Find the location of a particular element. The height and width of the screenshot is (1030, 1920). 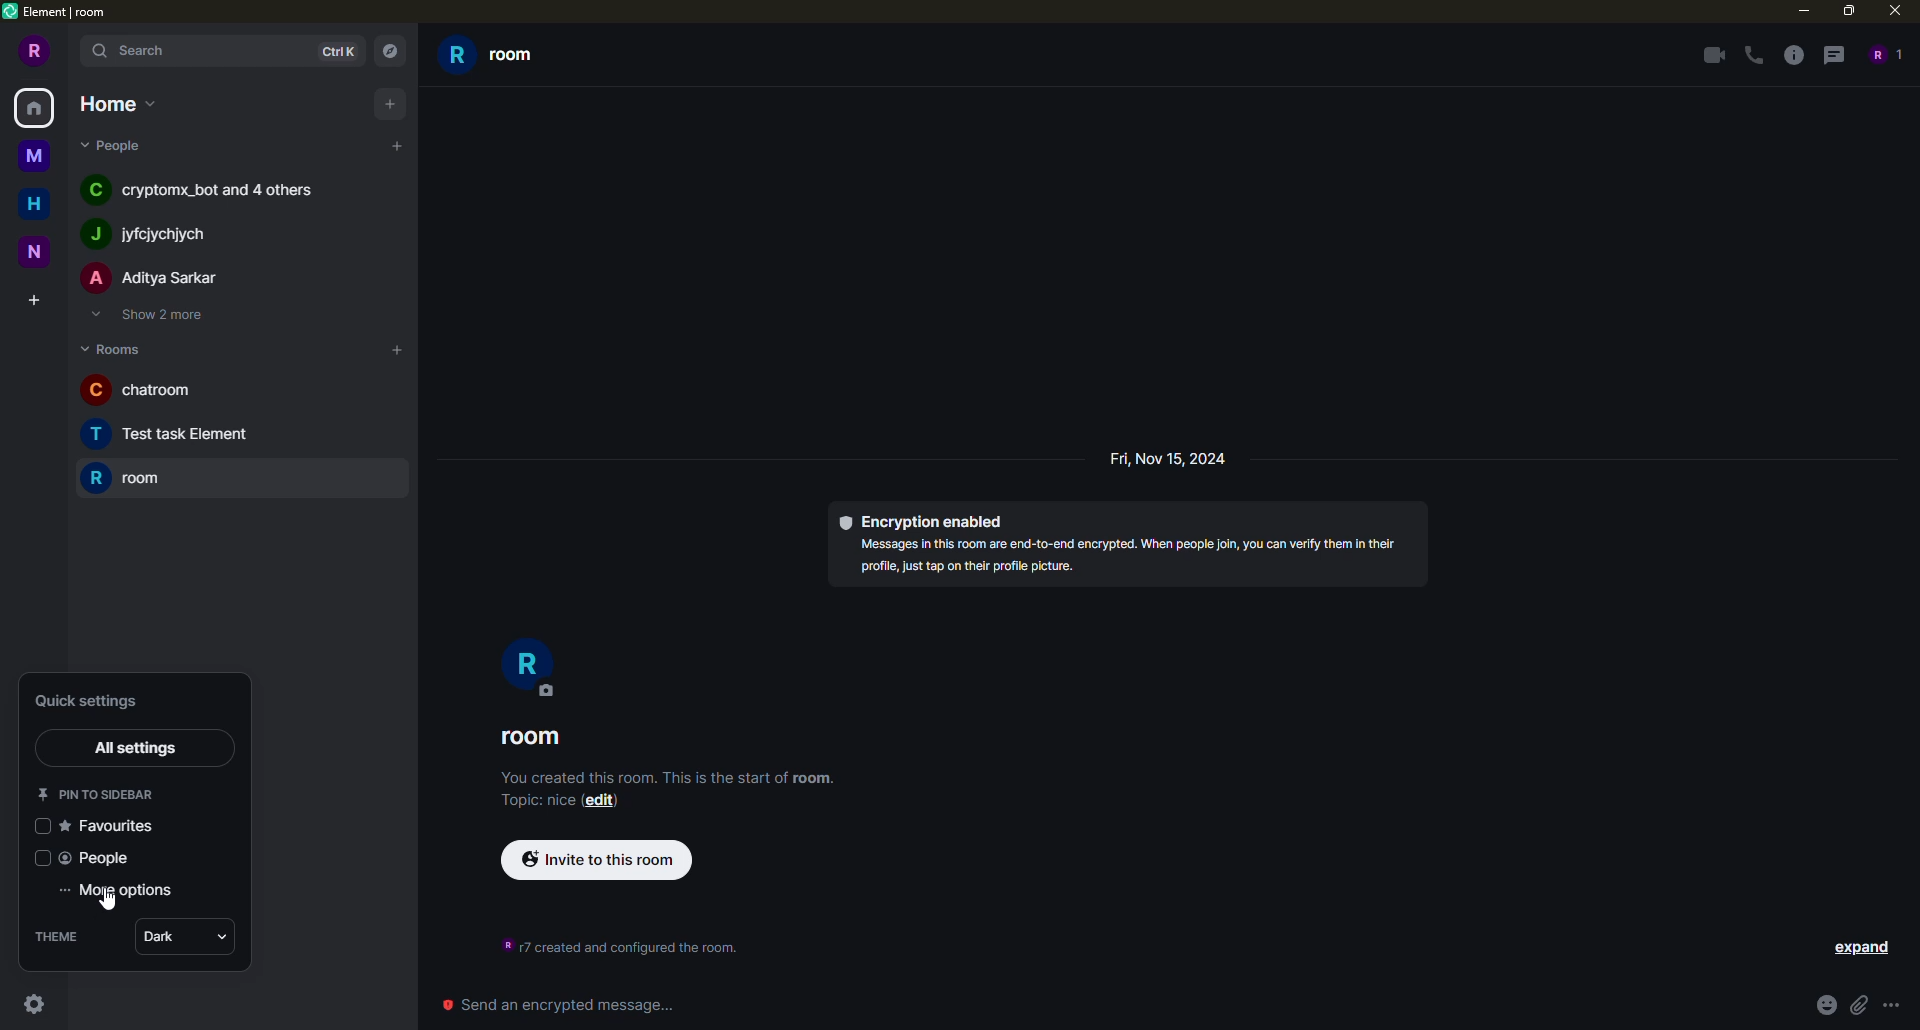

rooms is located at coordinates (112, 347).